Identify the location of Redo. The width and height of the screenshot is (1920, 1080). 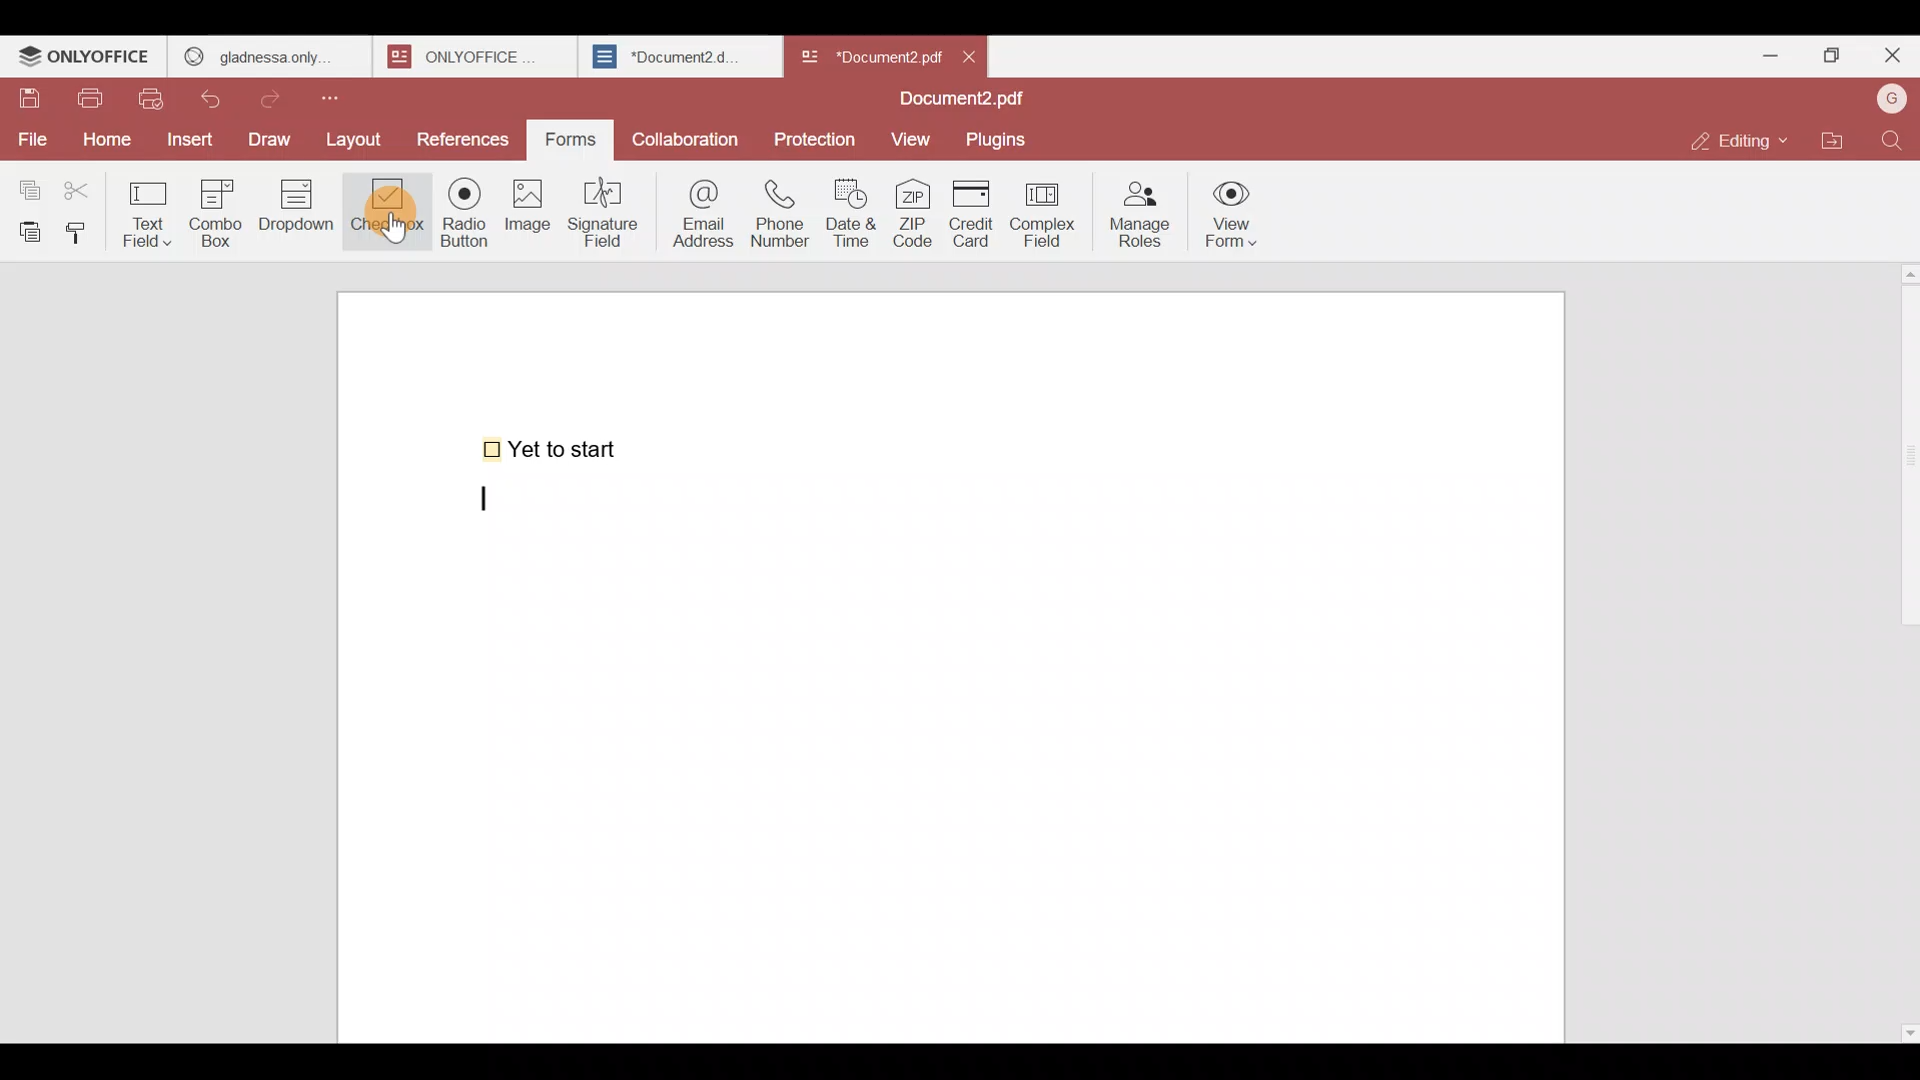
(280, 94).